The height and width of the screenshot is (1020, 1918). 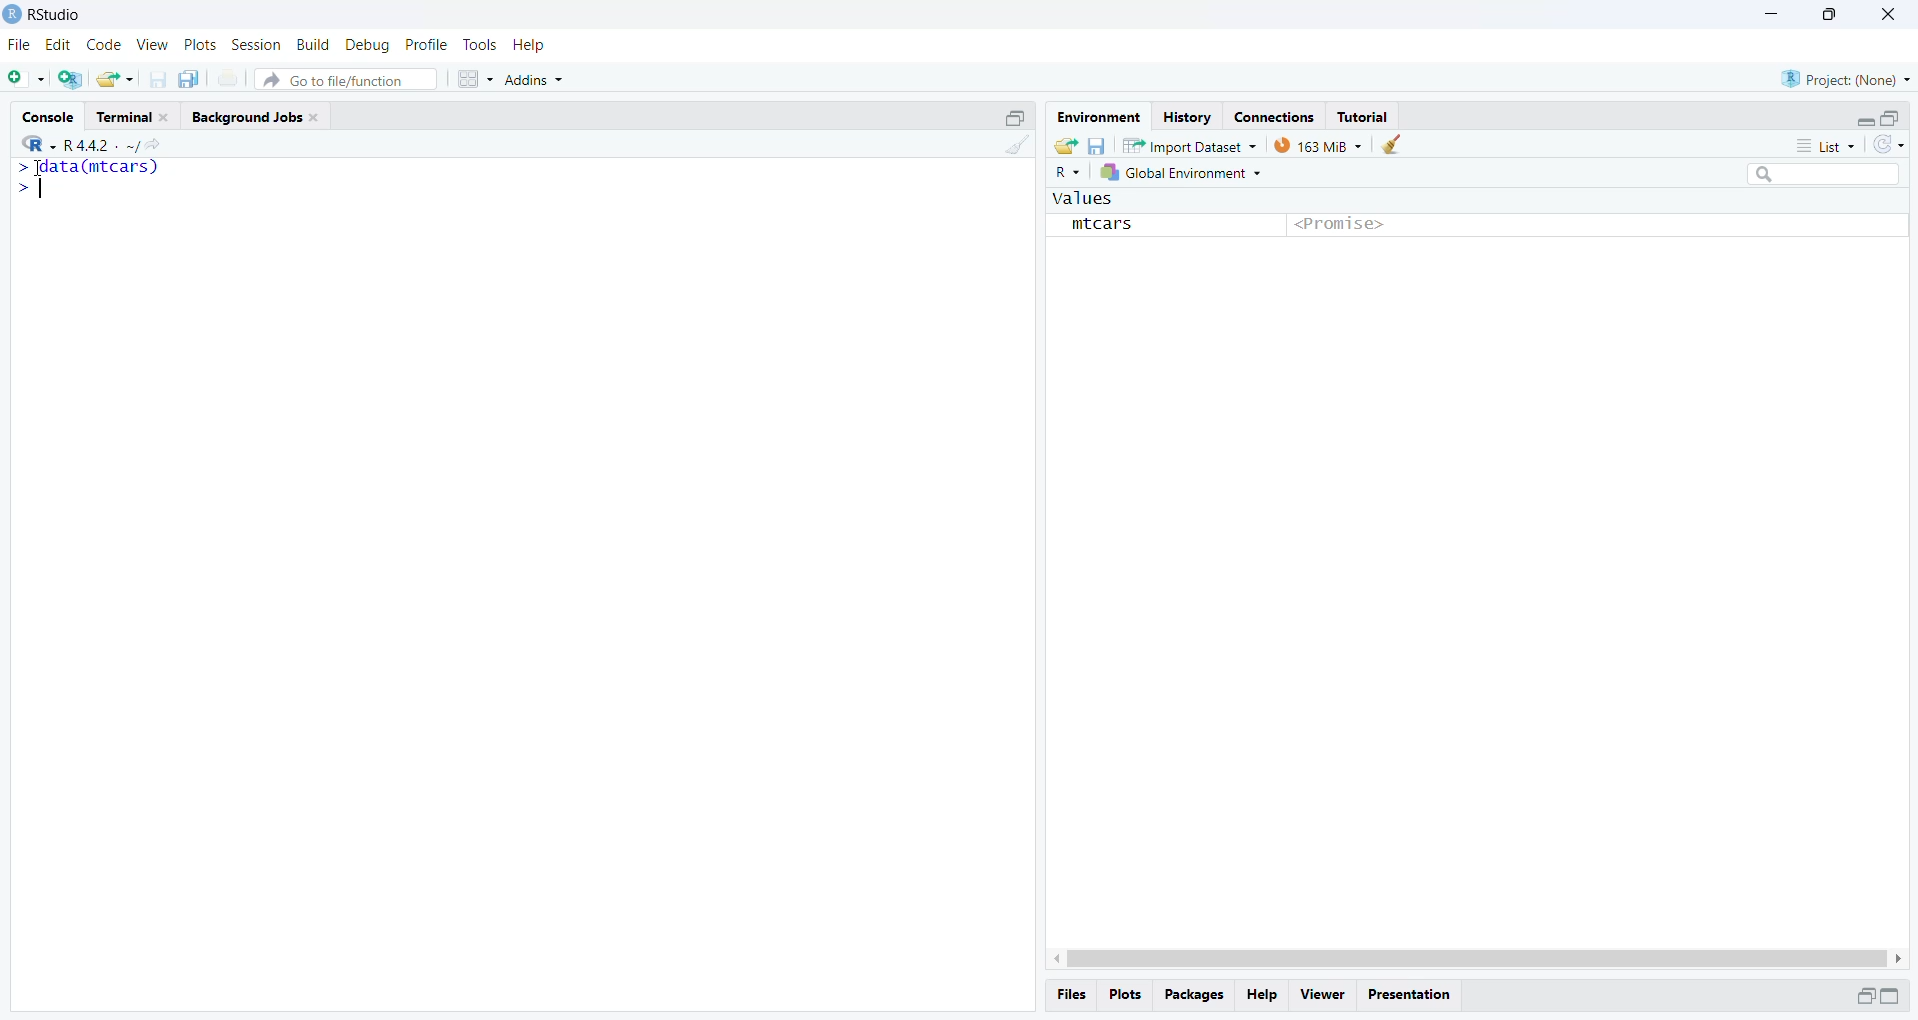 What do you see at coordinates (1829, 15) in the screenshot?
I see `maximise` at bounding box center [1829, 15].